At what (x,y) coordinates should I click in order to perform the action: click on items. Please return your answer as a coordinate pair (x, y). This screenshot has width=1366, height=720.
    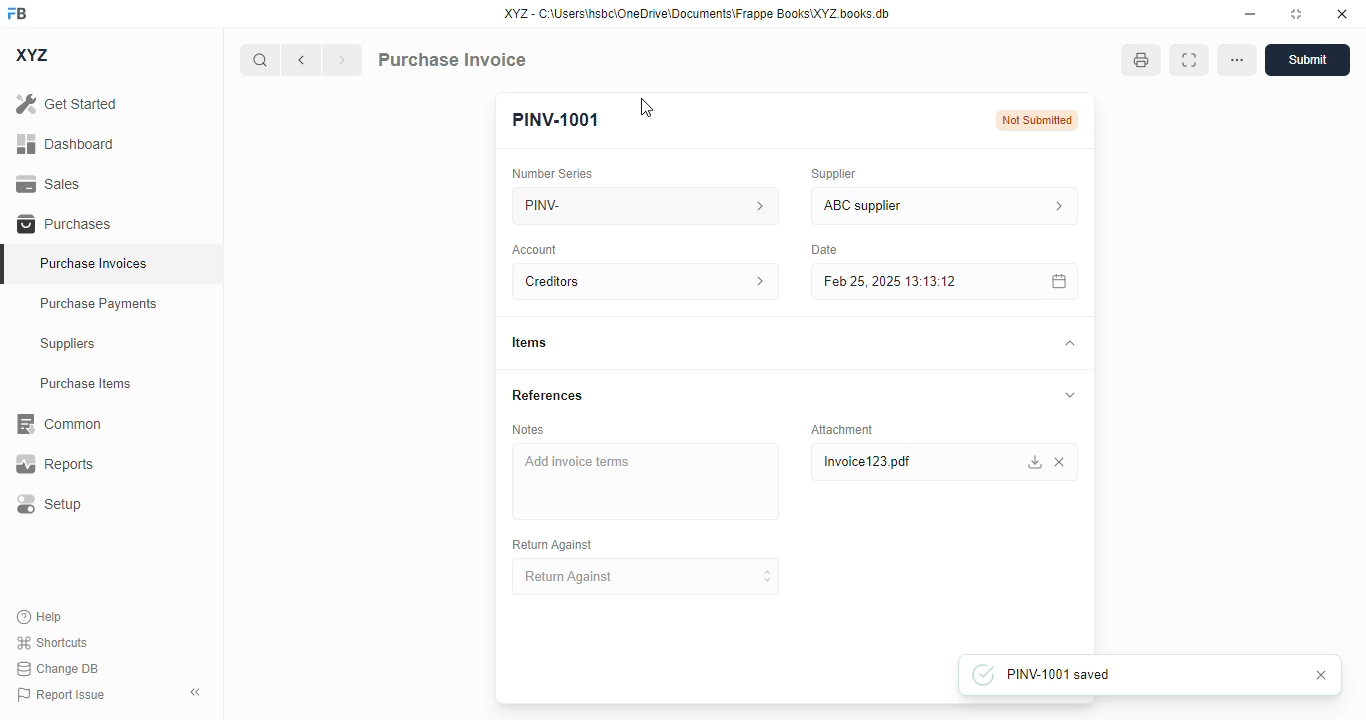
    Looking at the image, I should click on (529, 343).